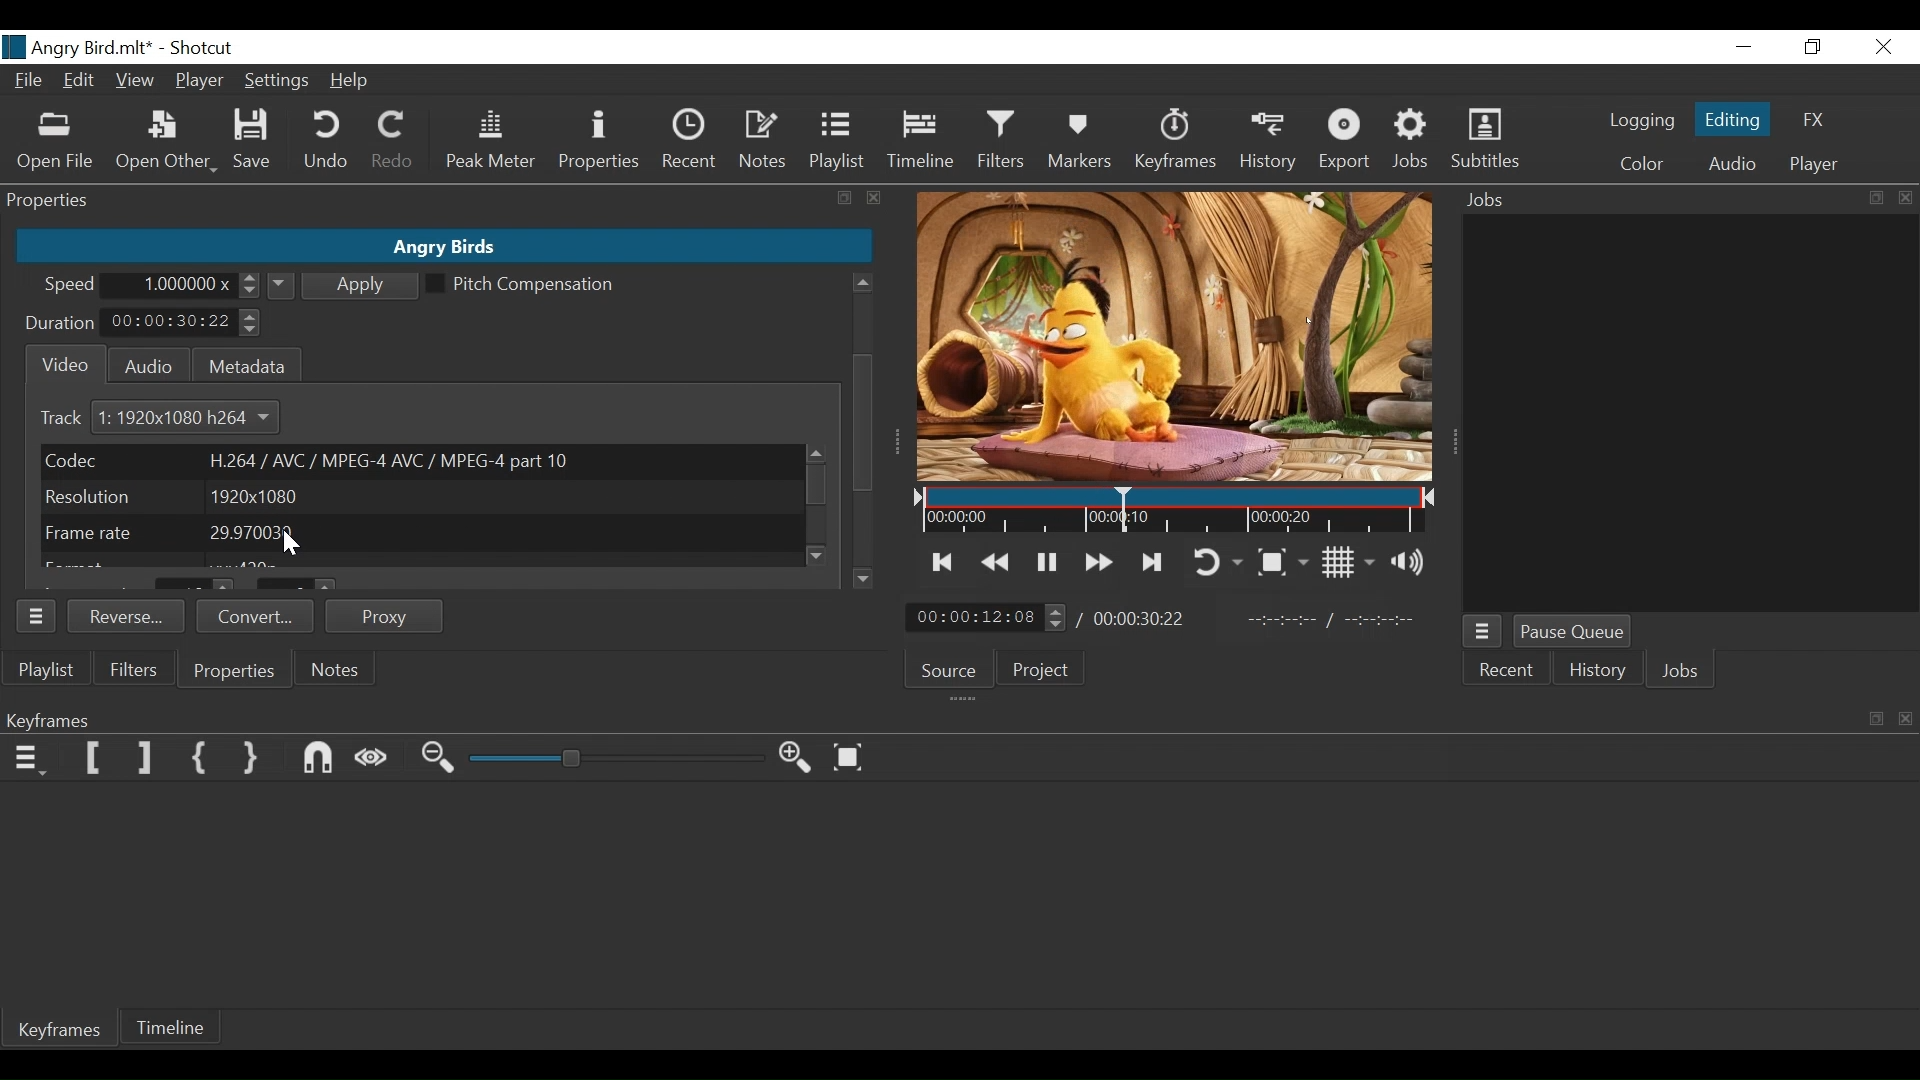 The width and height of the screenshot is (1920, 1080). I want to click on Export, so click(1349, 143).